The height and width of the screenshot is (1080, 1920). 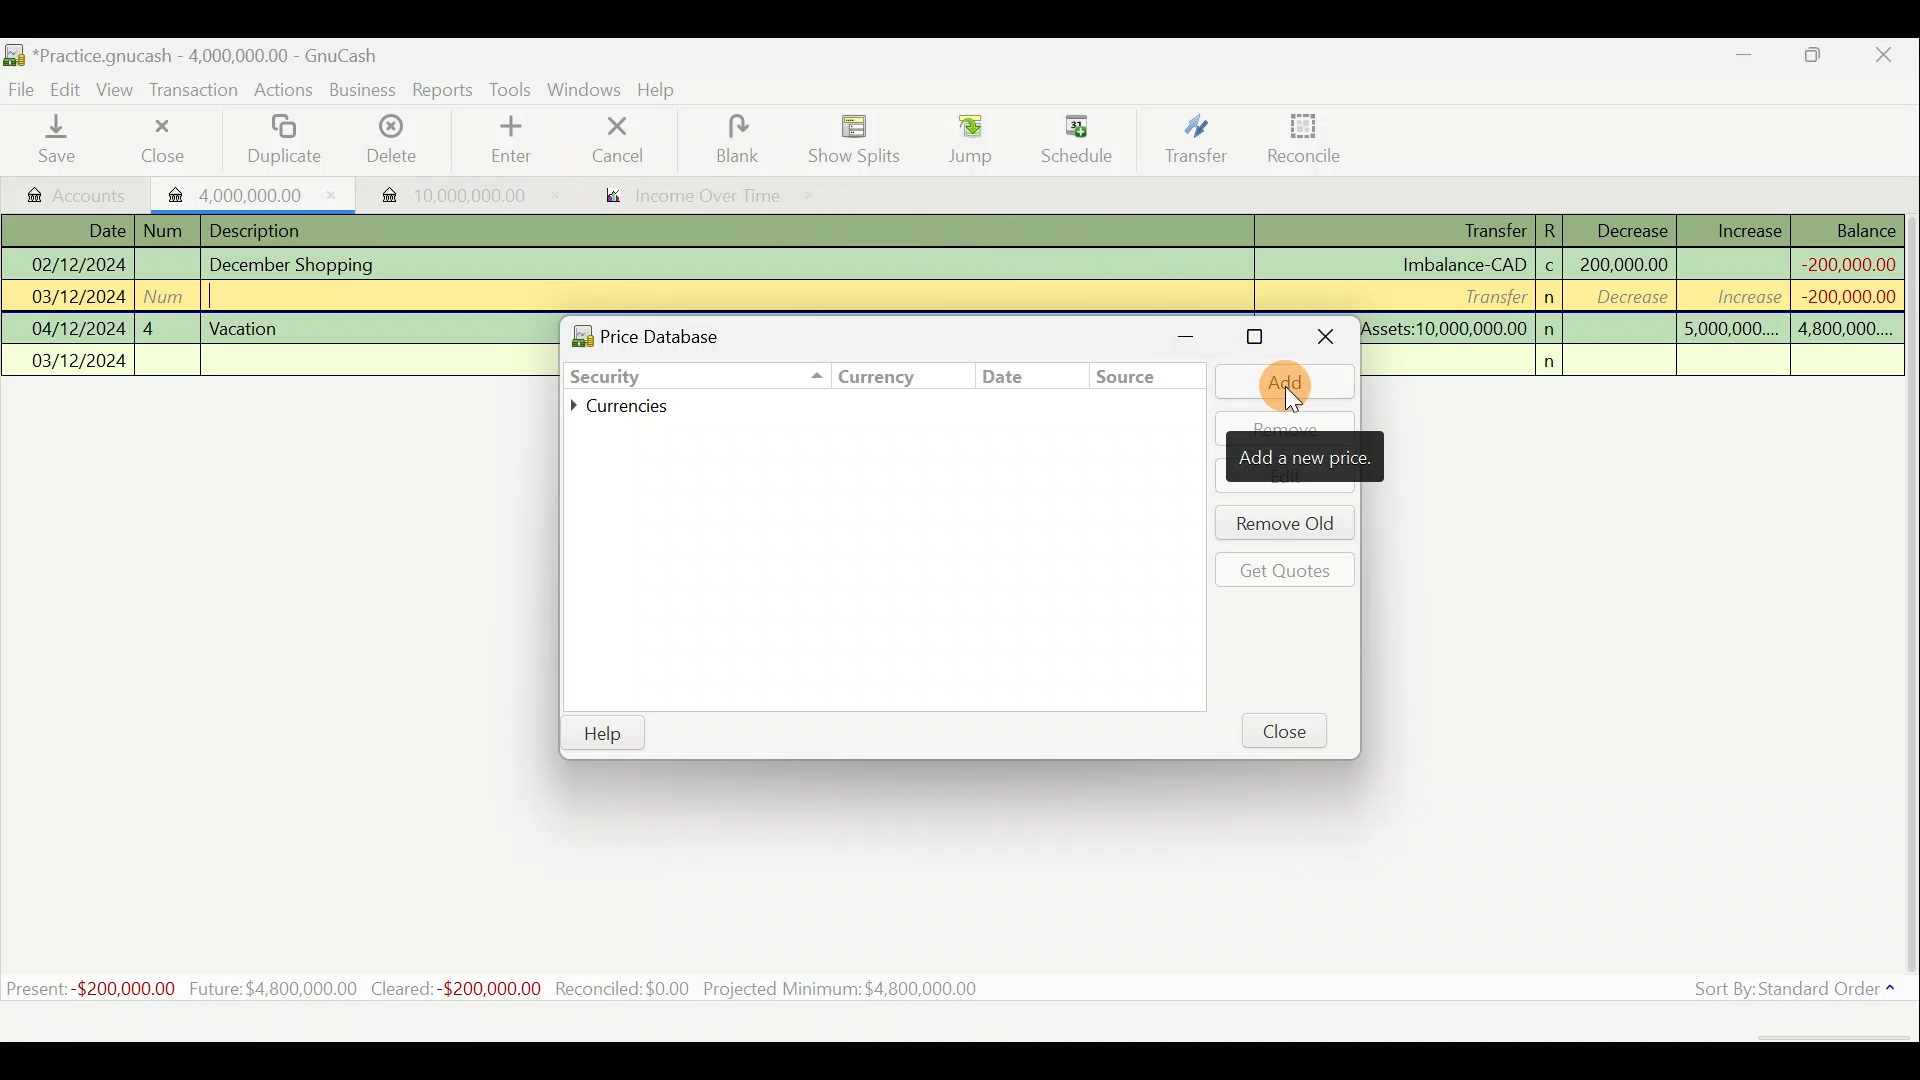 I want to click on Scroll bar, so click(x=1908, y=599).